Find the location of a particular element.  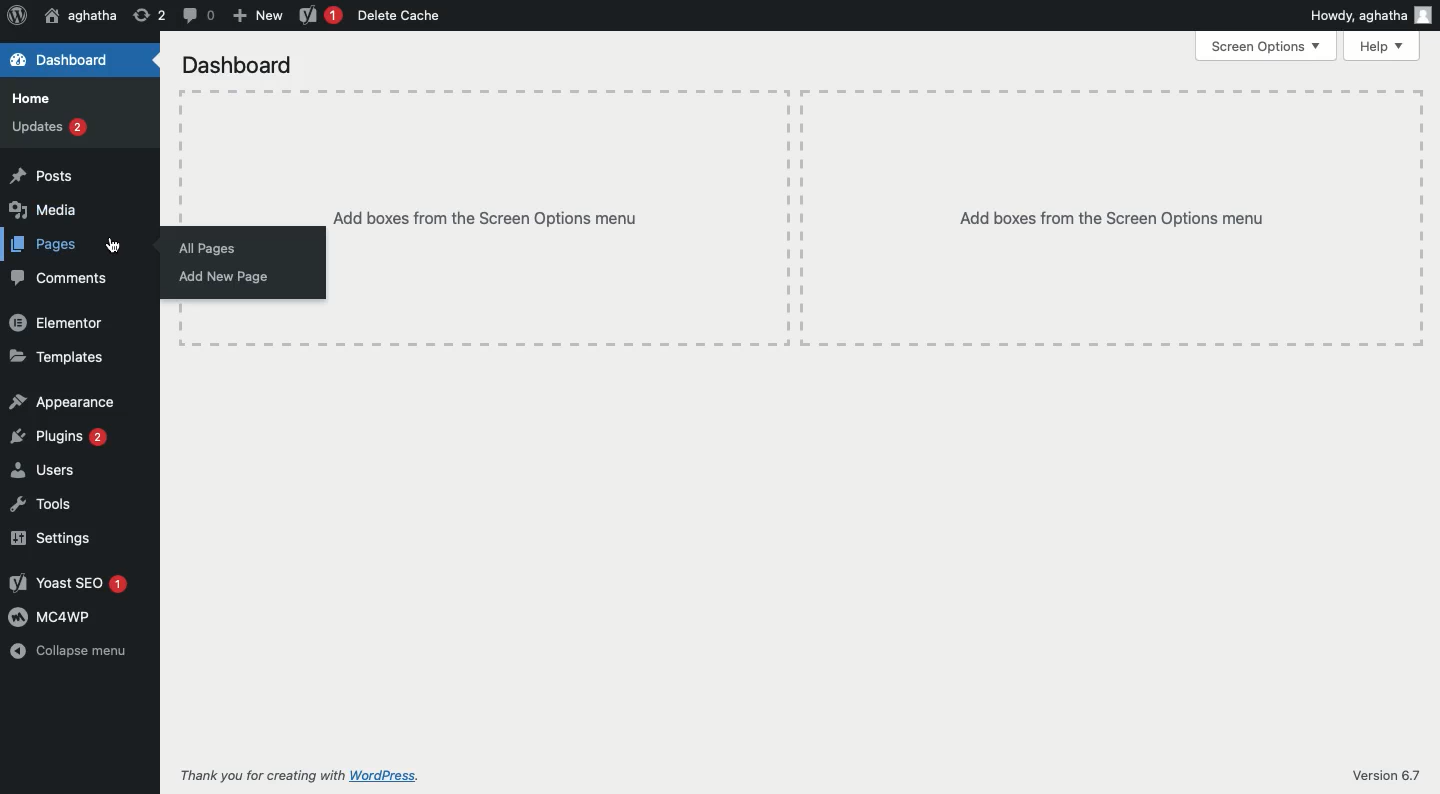

Appearance is located at coordinates (65, 402).